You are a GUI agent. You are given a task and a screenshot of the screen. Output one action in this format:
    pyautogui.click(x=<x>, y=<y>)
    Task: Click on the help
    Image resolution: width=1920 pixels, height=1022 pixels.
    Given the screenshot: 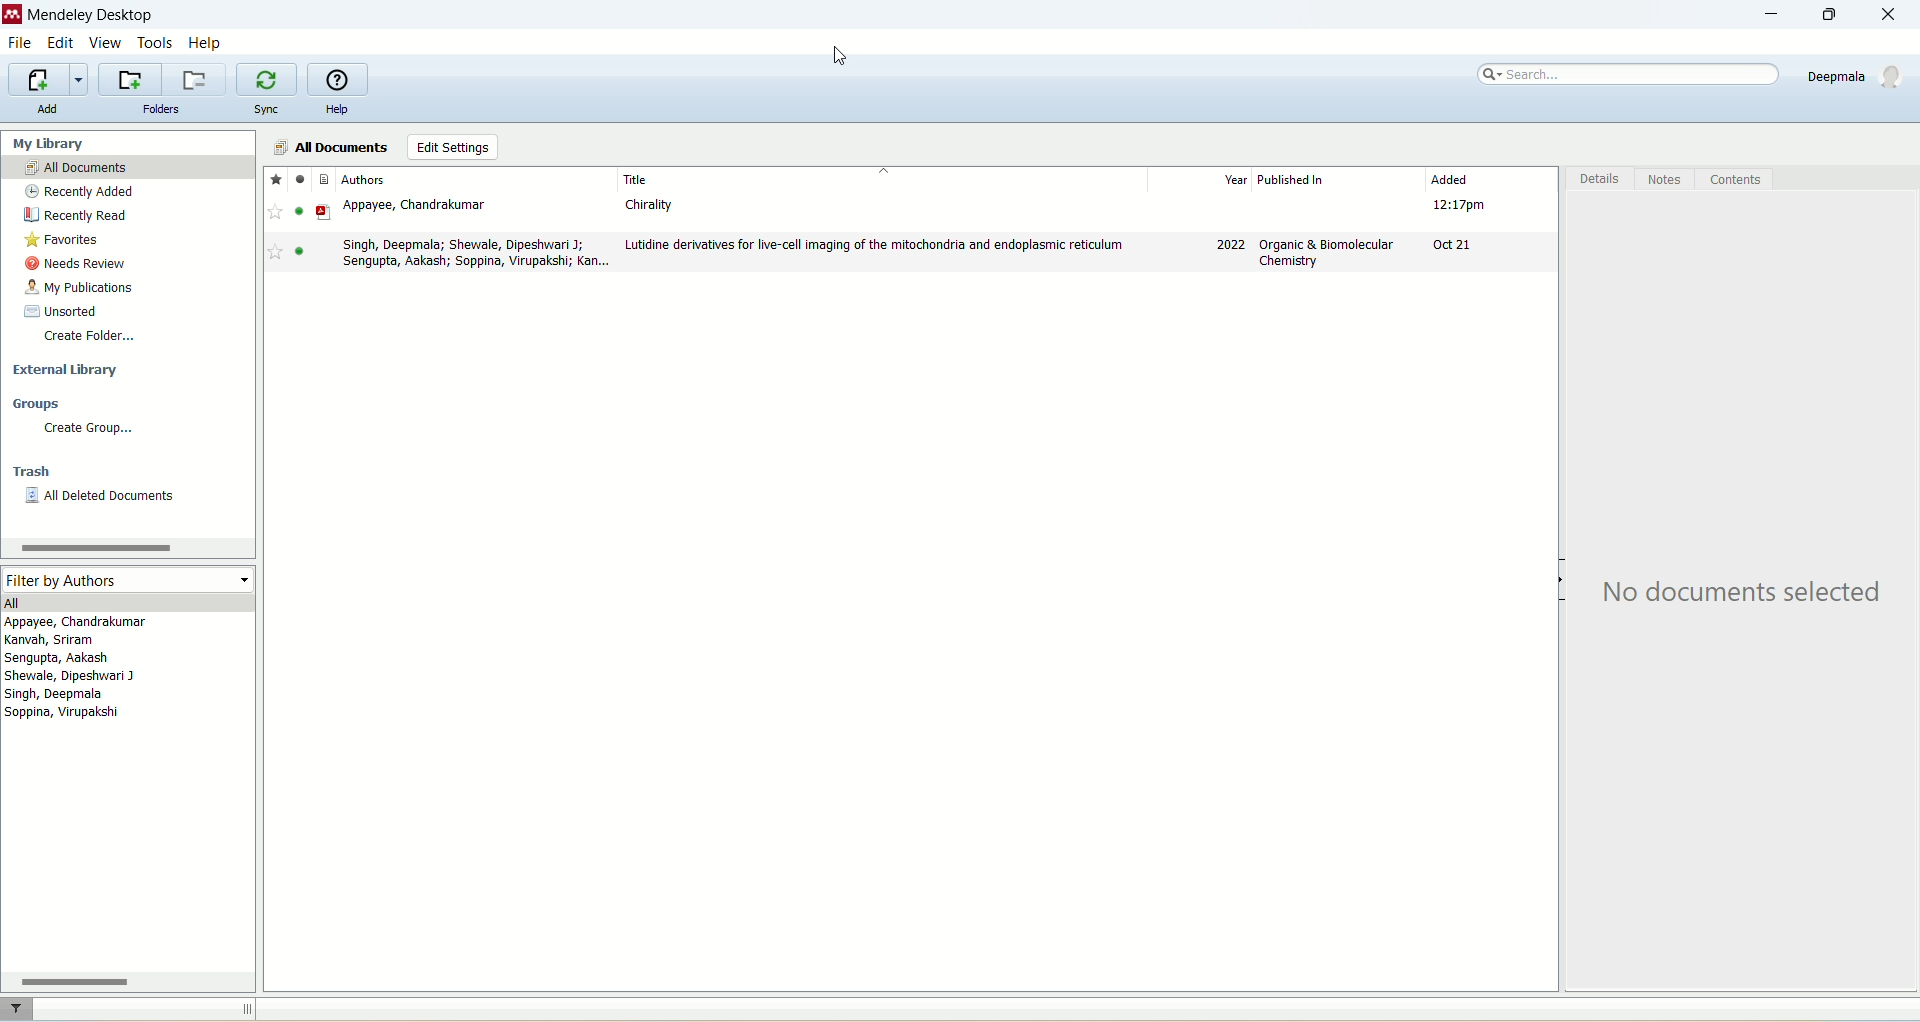 What is the action you would take?
    pyautogui.click(x=335, y=110)
    